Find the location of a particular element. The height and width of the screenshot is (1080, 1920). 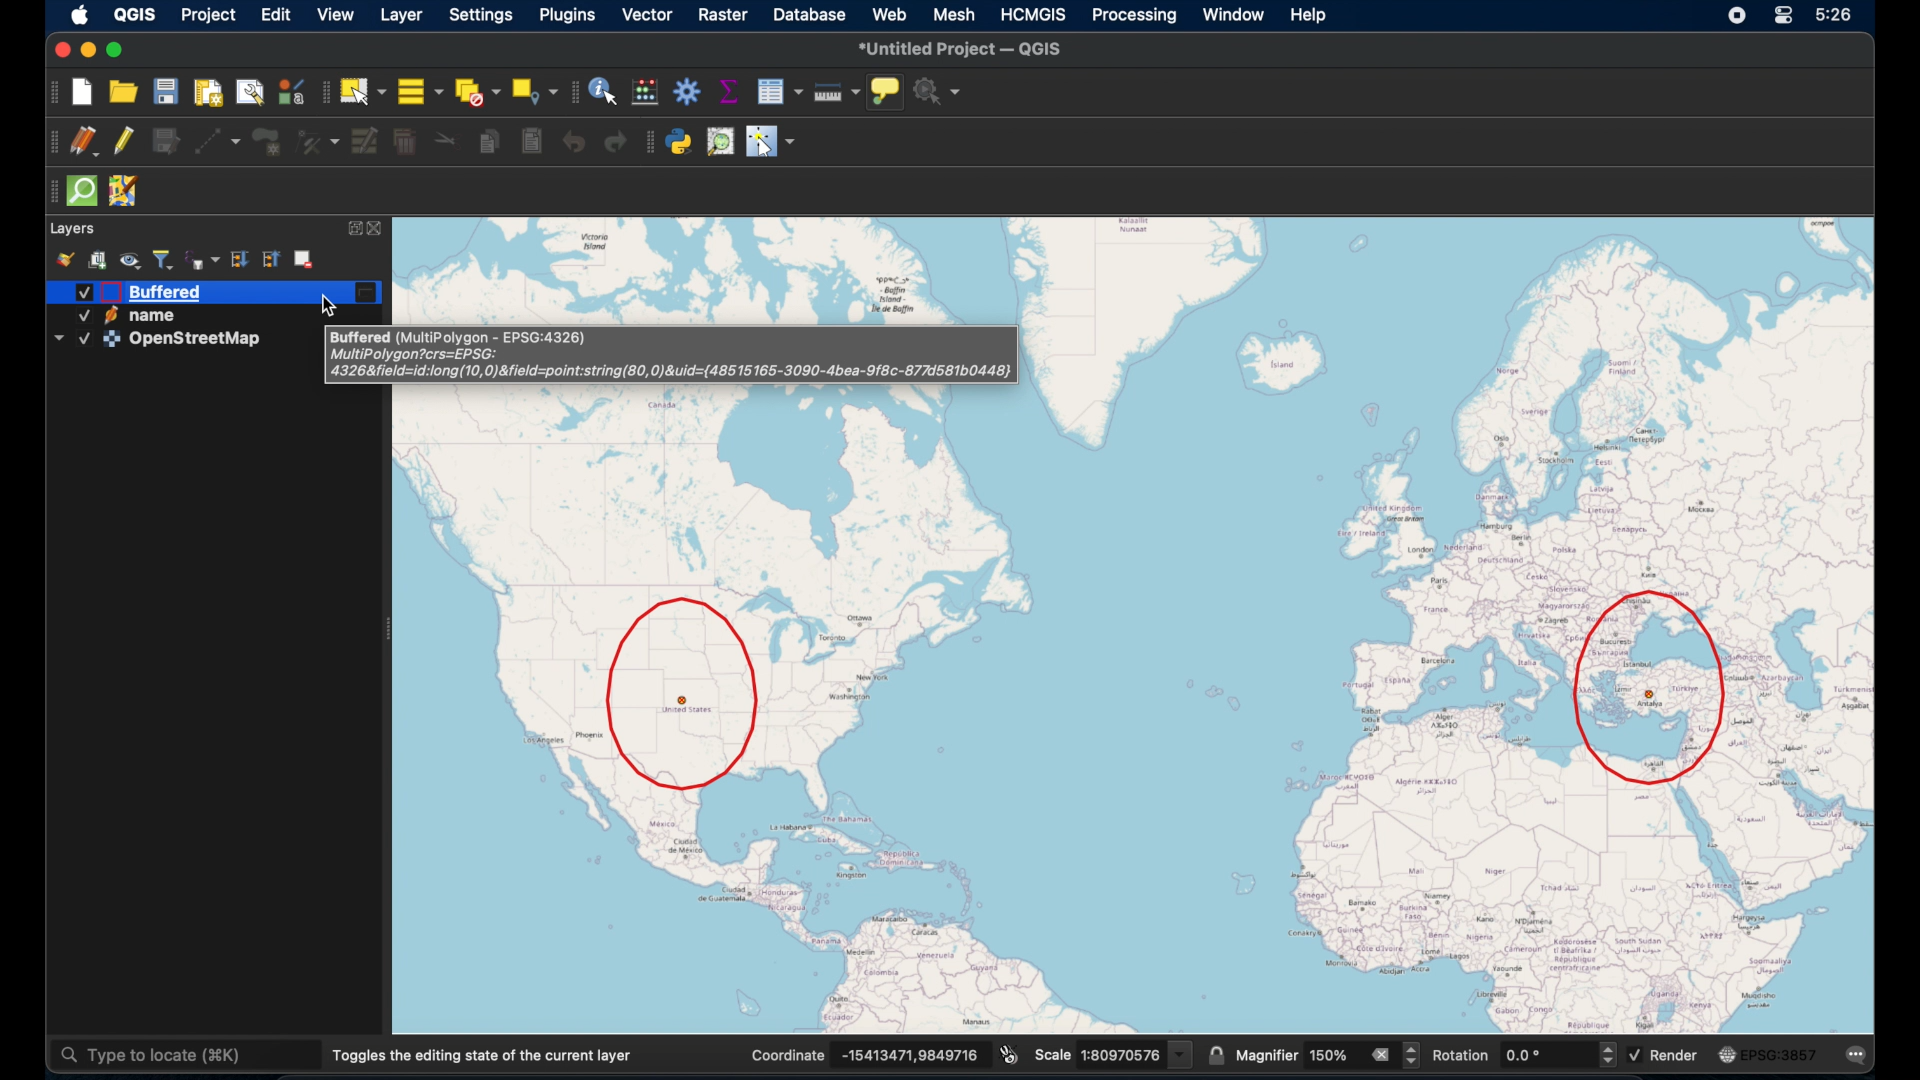

paste features is located at coordinates (532, 142).